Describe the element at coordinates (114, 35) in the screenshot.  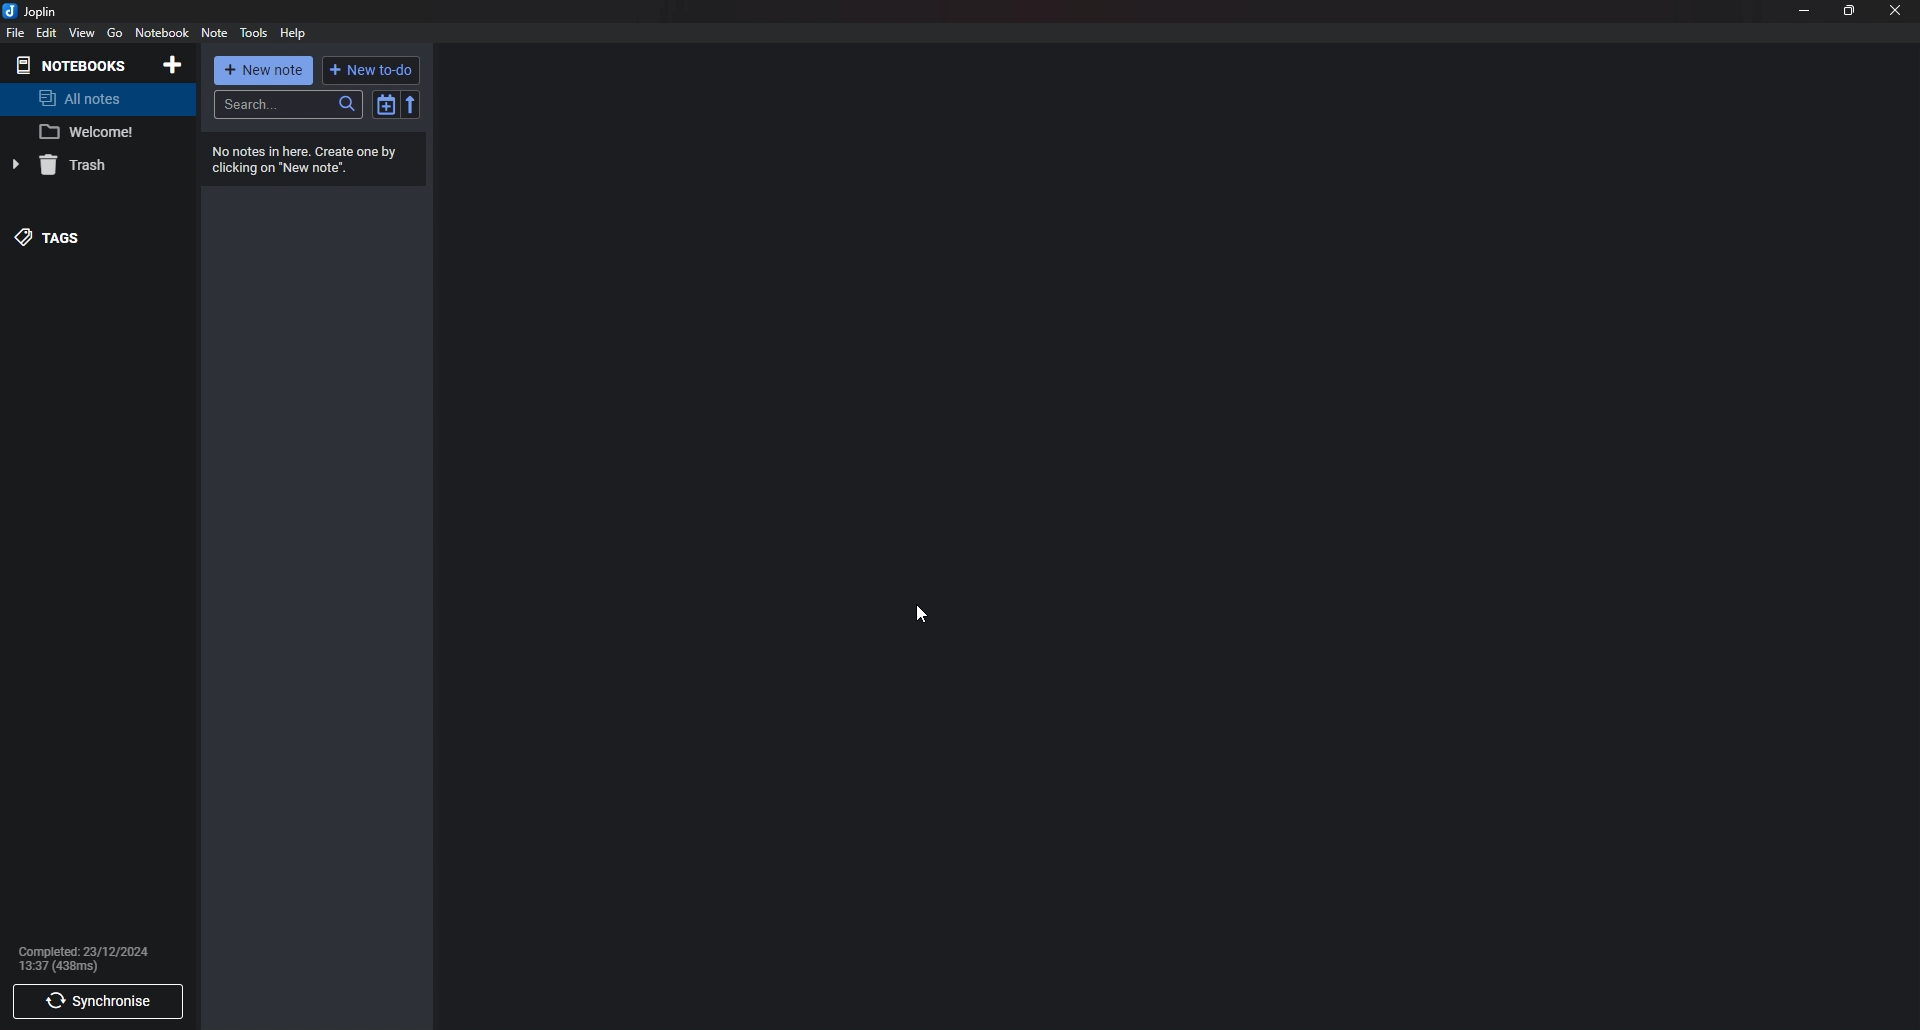
I see `go` at that location.